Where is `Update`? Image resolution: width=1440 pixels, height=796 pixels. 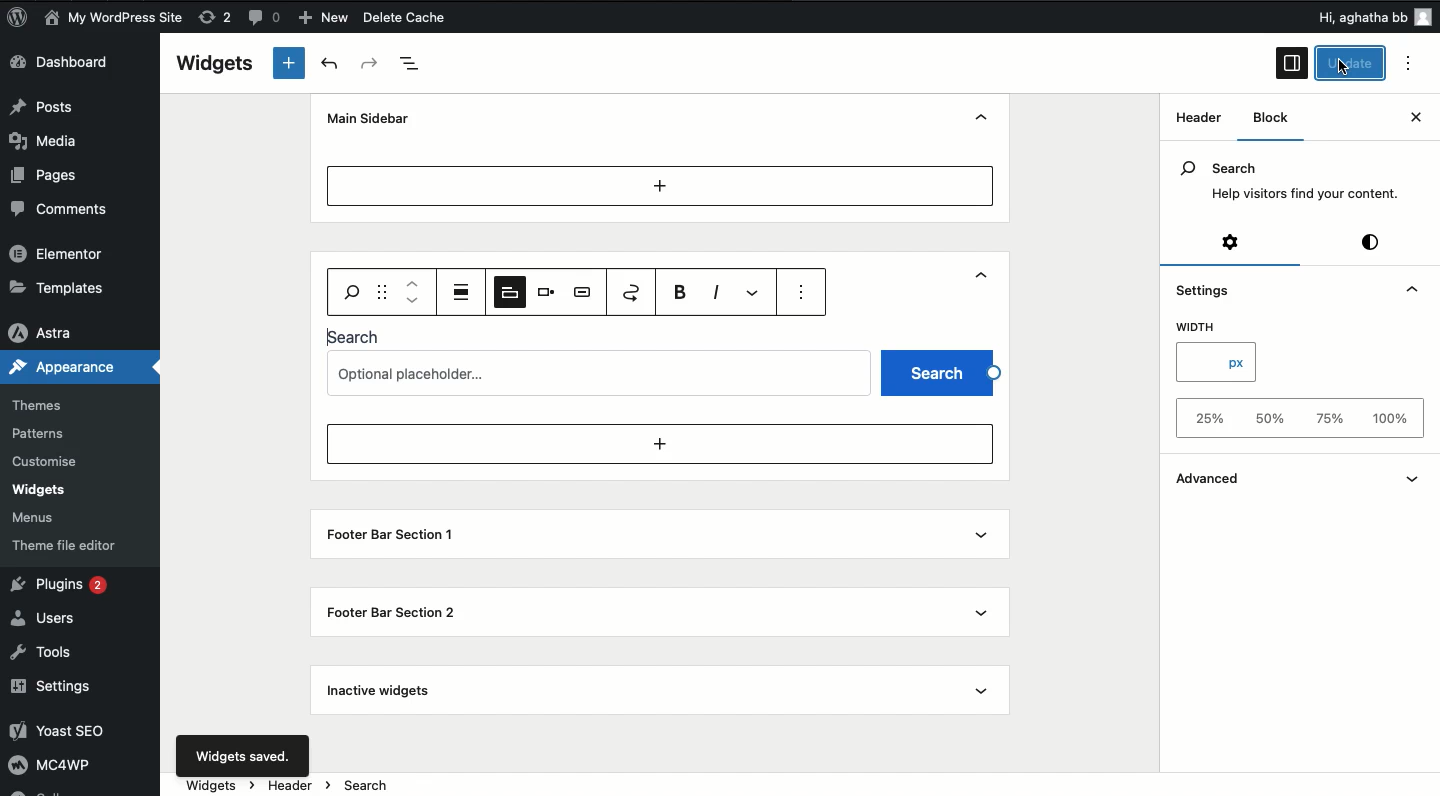
Update is located at coordinates (1351, 64).